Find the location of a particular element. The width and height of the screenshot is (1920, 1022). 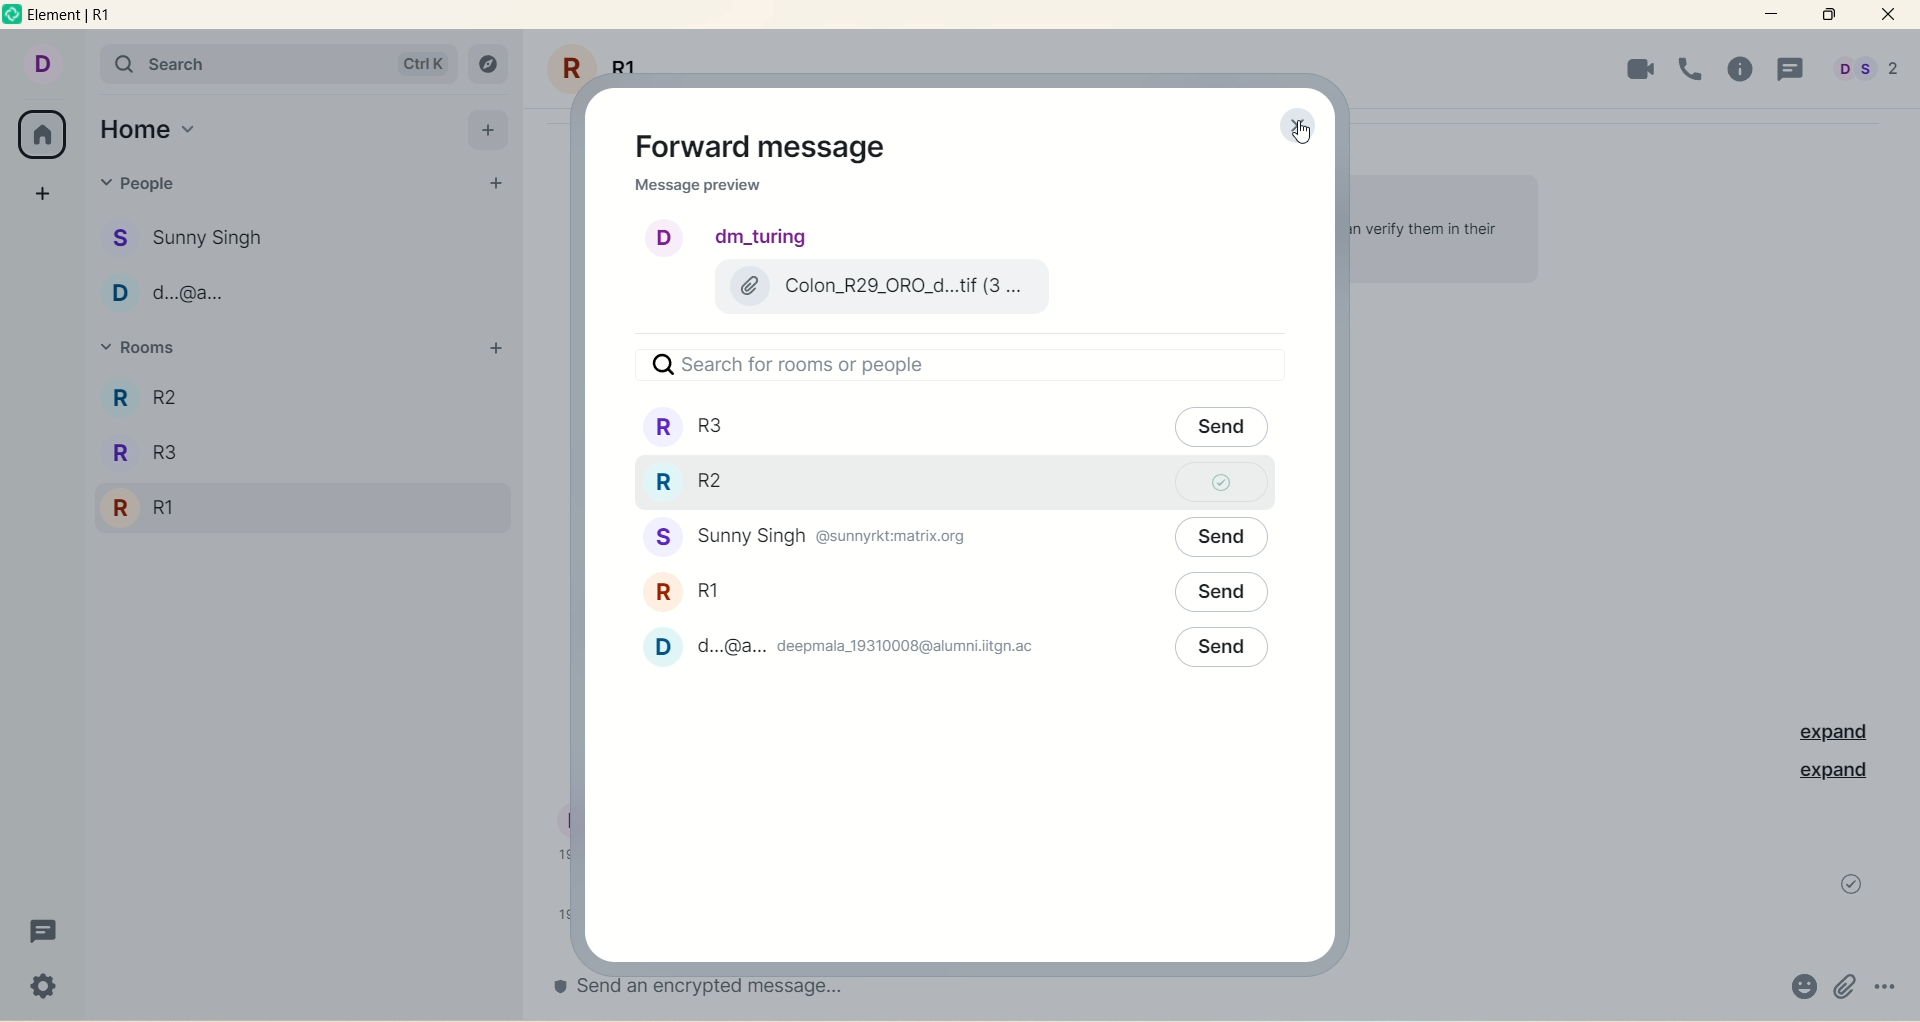

room is located at coordinates (695, 591).